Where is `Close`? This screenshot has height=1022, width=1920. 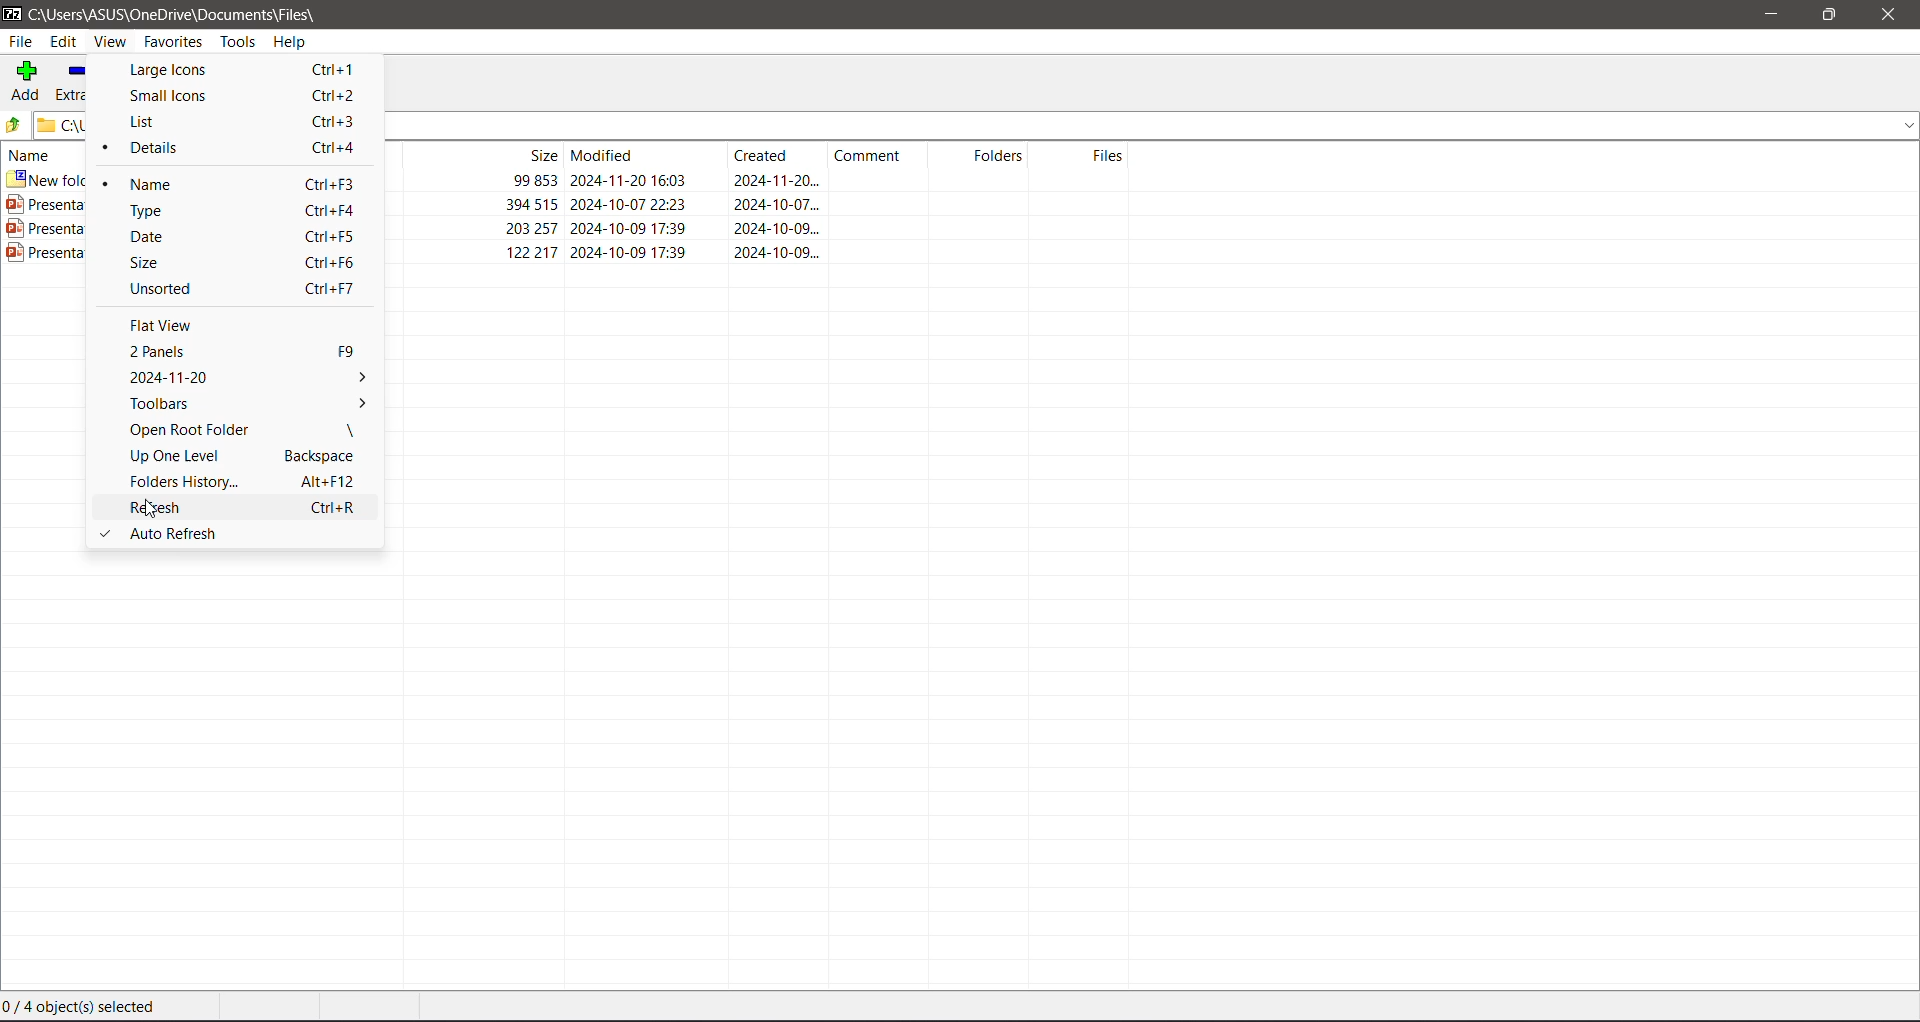 Close is located at coordinates (1889, 15).